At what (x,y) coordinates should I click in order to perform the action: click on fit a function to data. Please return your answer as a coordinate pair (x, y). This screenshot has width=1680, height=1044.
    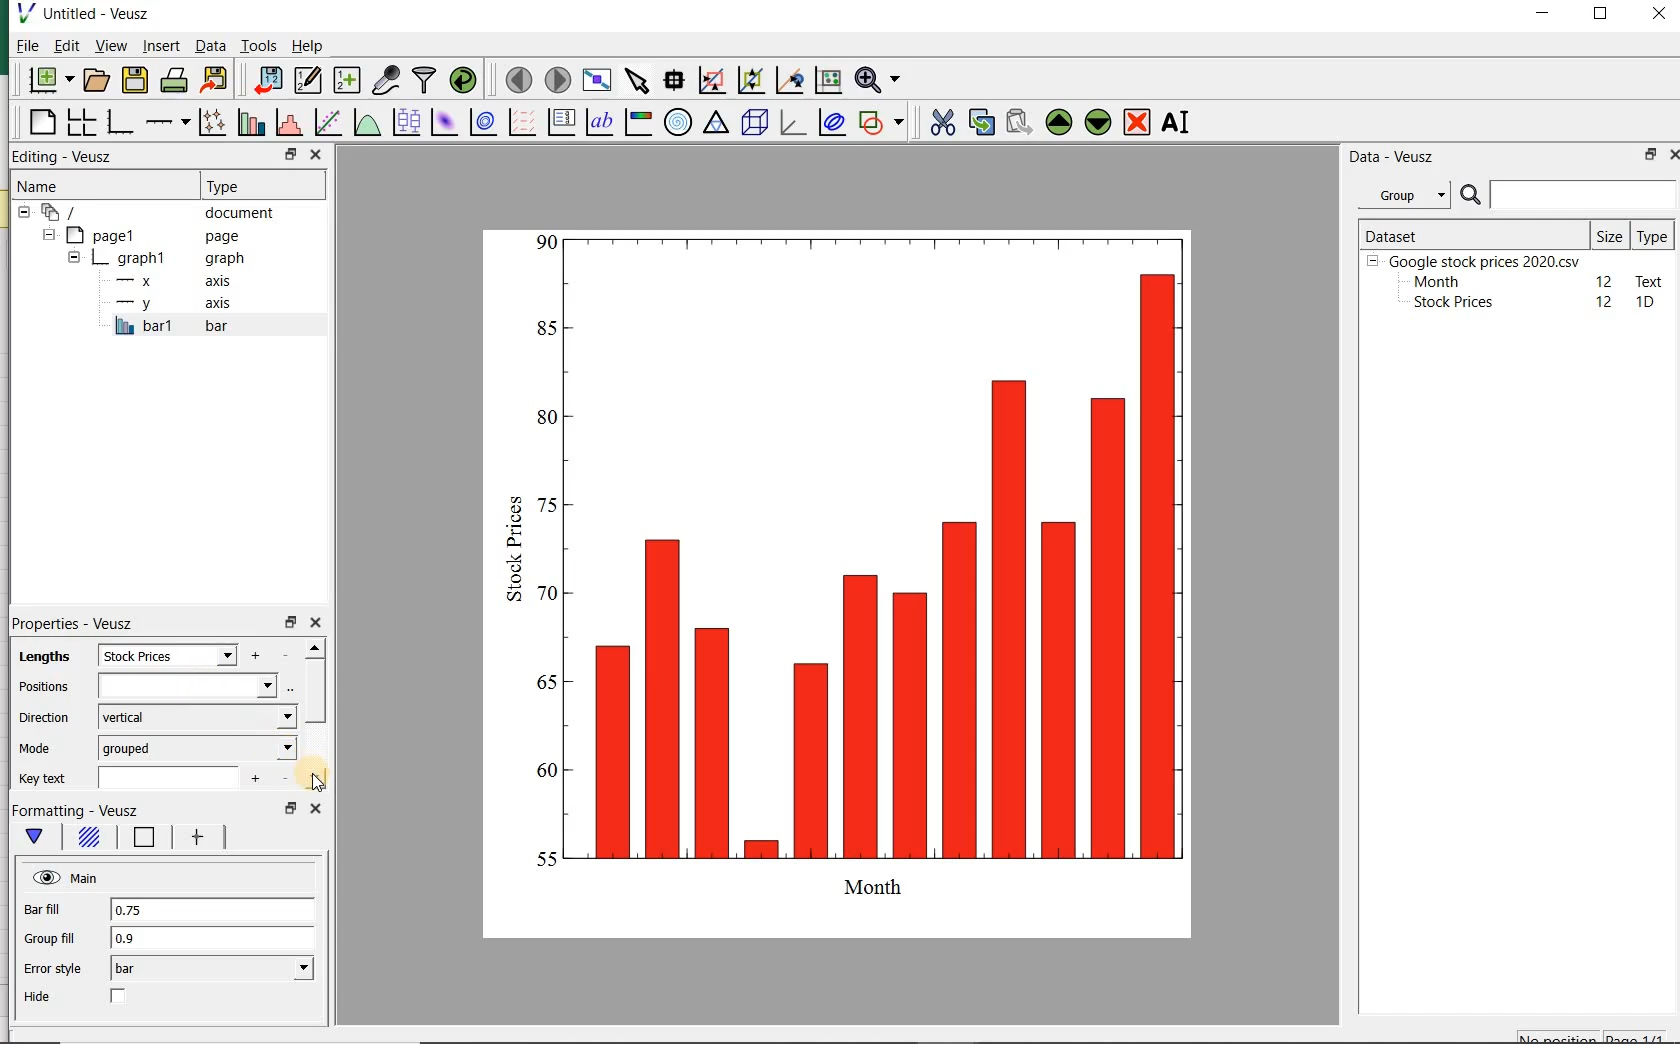
    Looking at the image, I should click on (326, 123).